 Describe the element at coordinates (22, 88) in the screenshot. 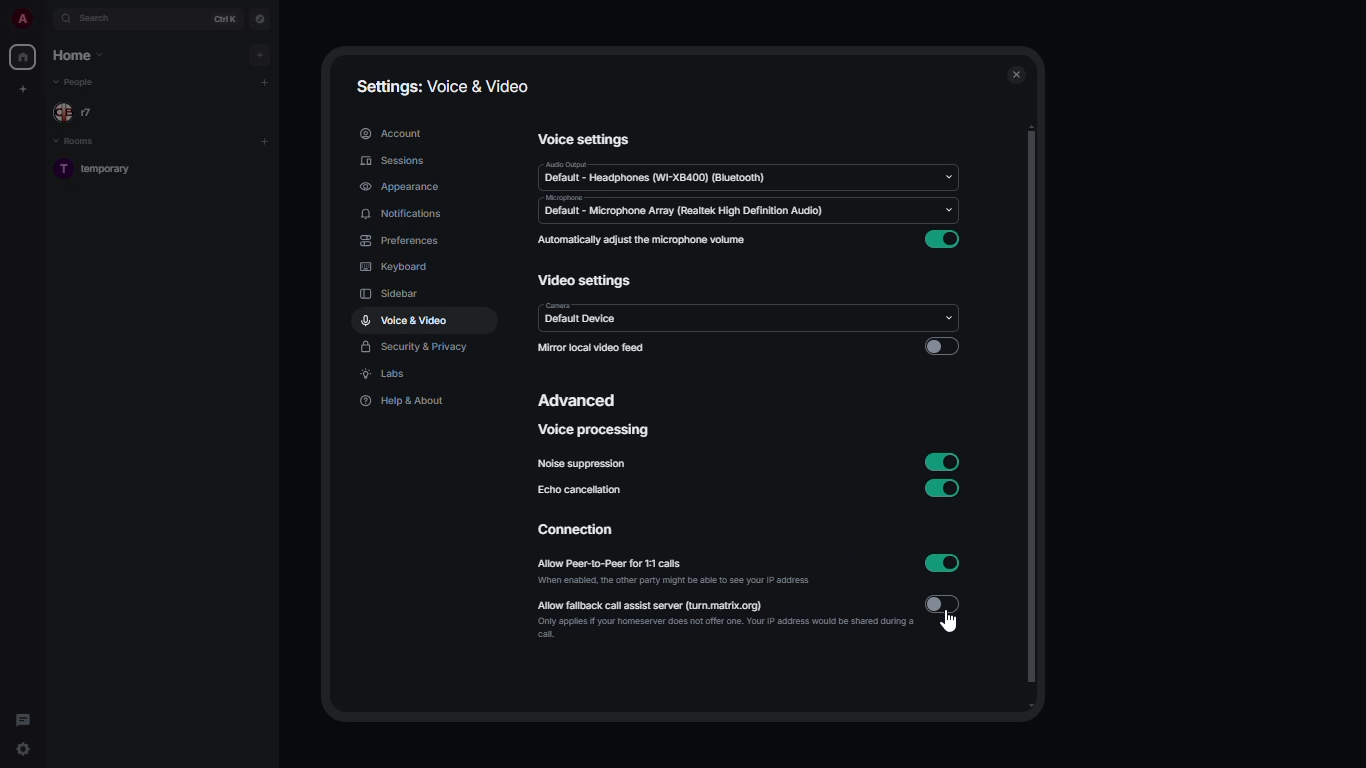

I see `create new space` at that location.